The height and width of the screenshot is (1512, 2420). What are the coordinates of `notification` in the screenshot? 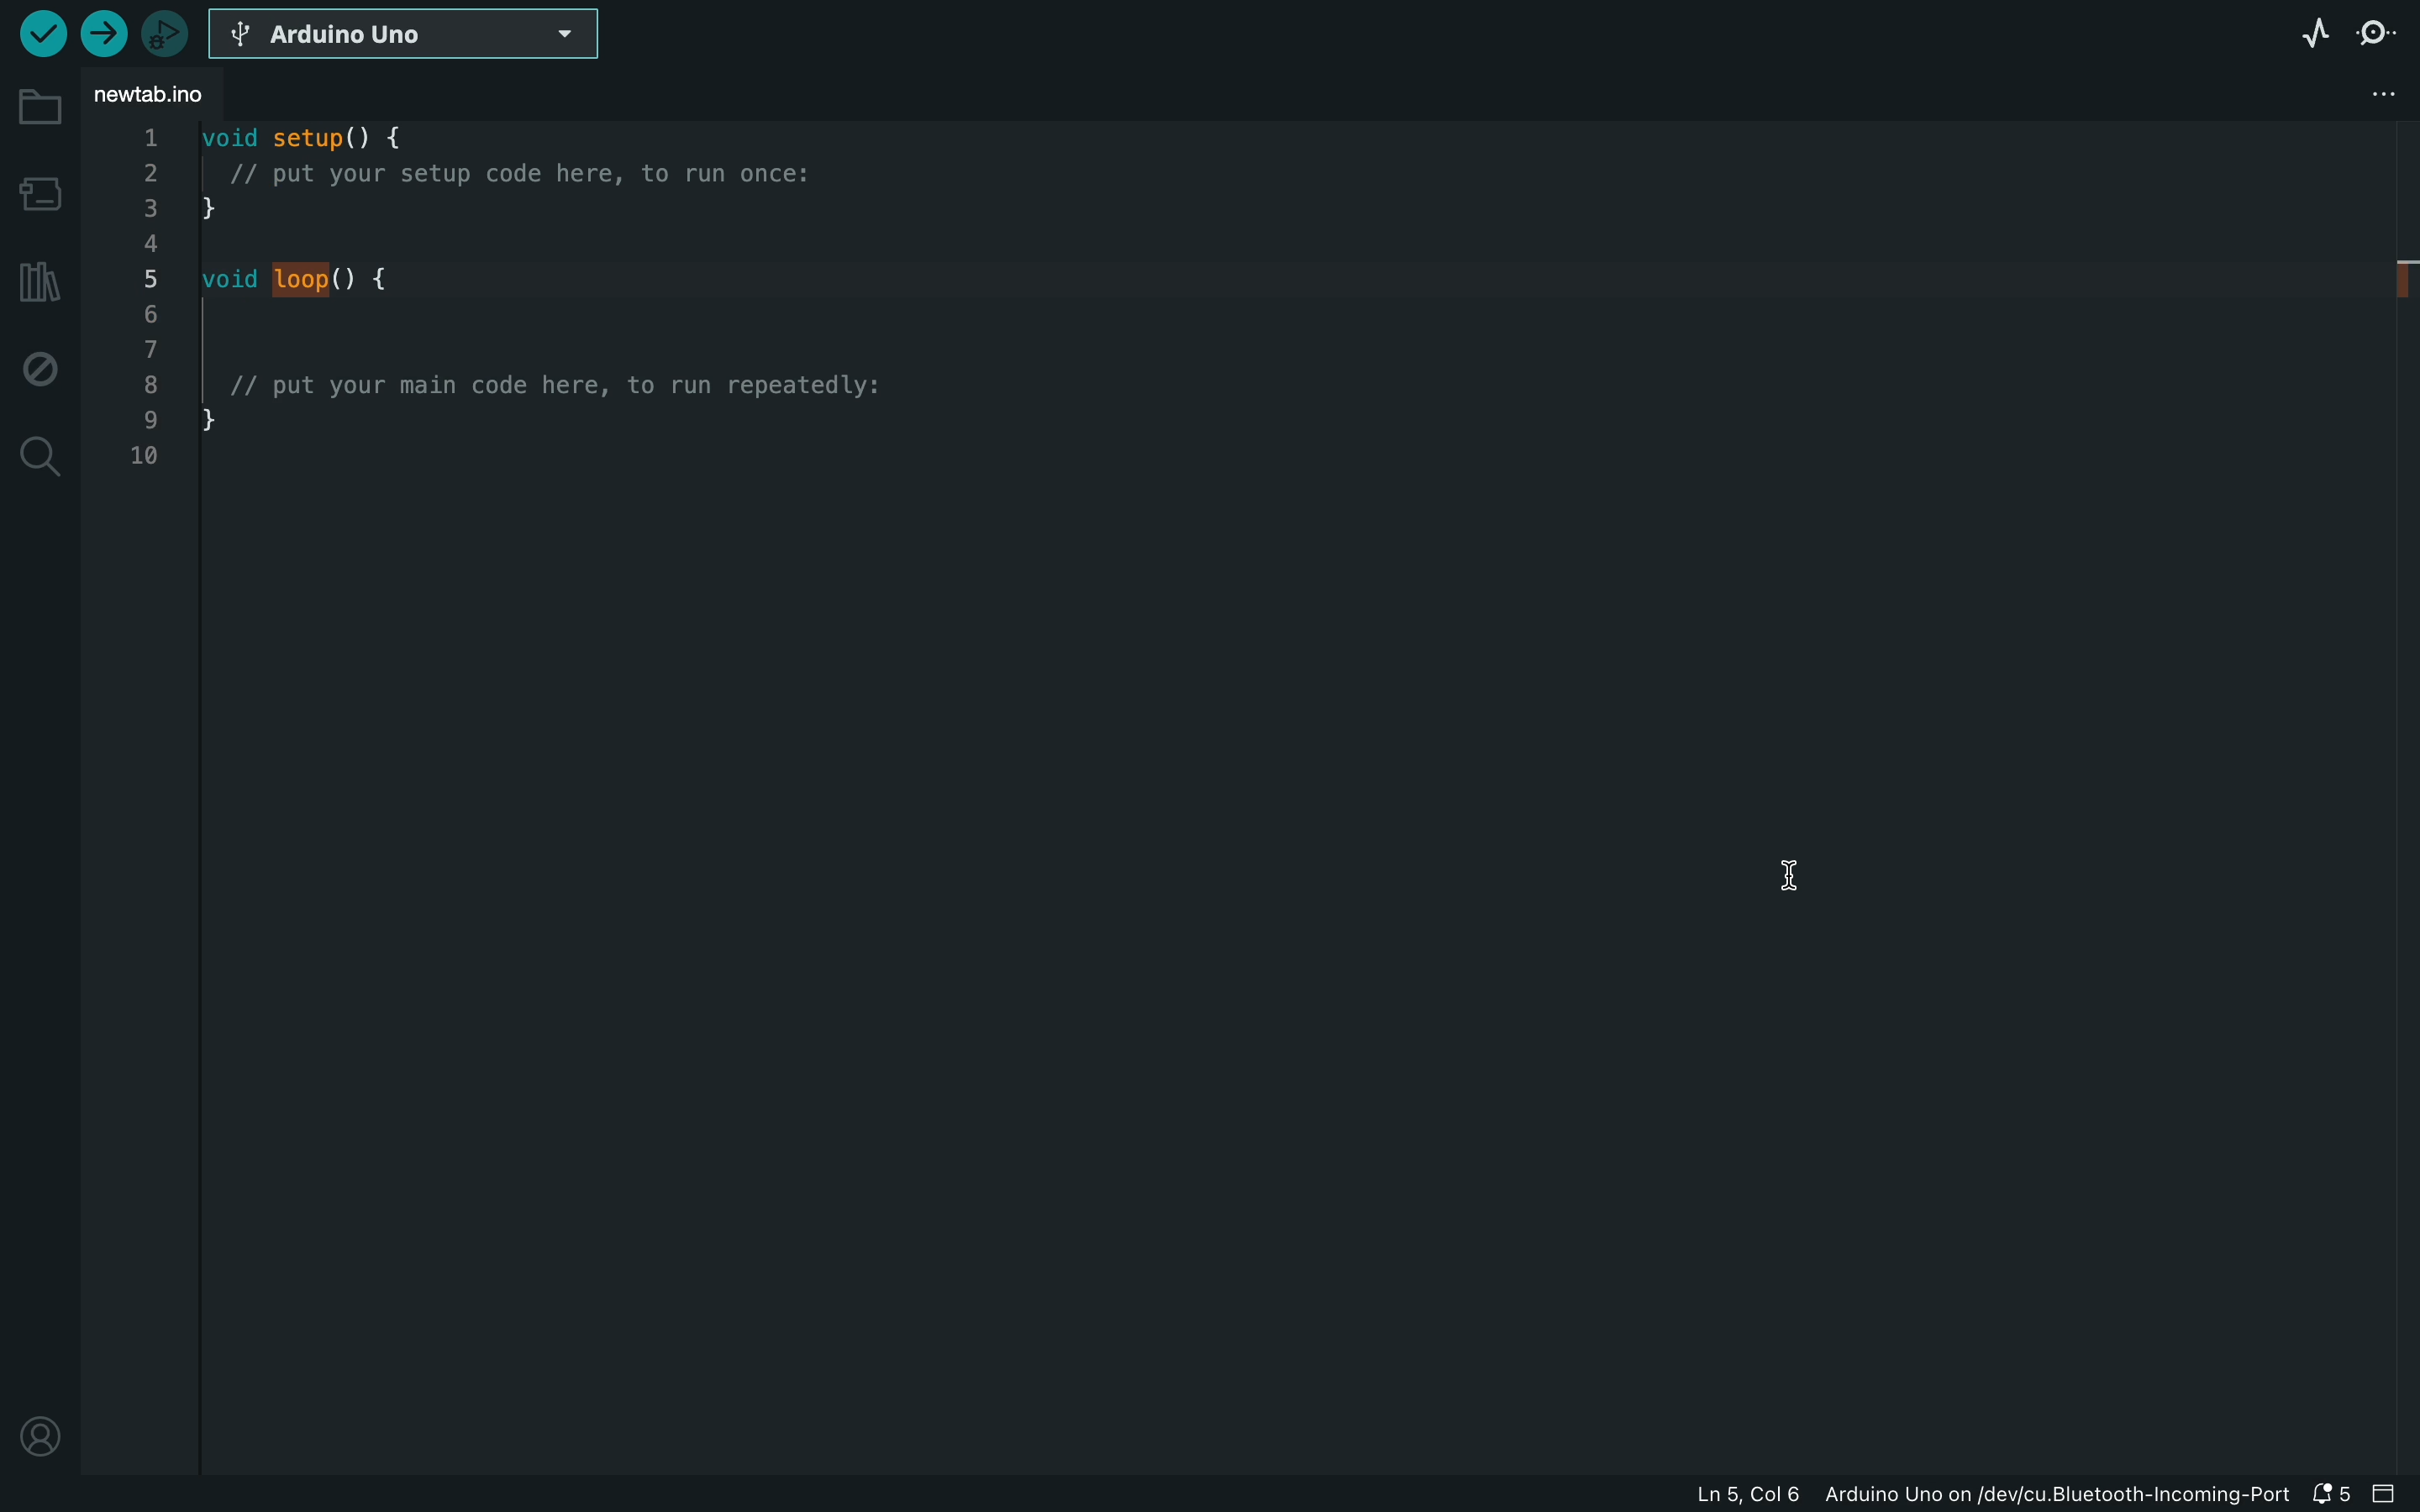 It's located at (2334, 1491).